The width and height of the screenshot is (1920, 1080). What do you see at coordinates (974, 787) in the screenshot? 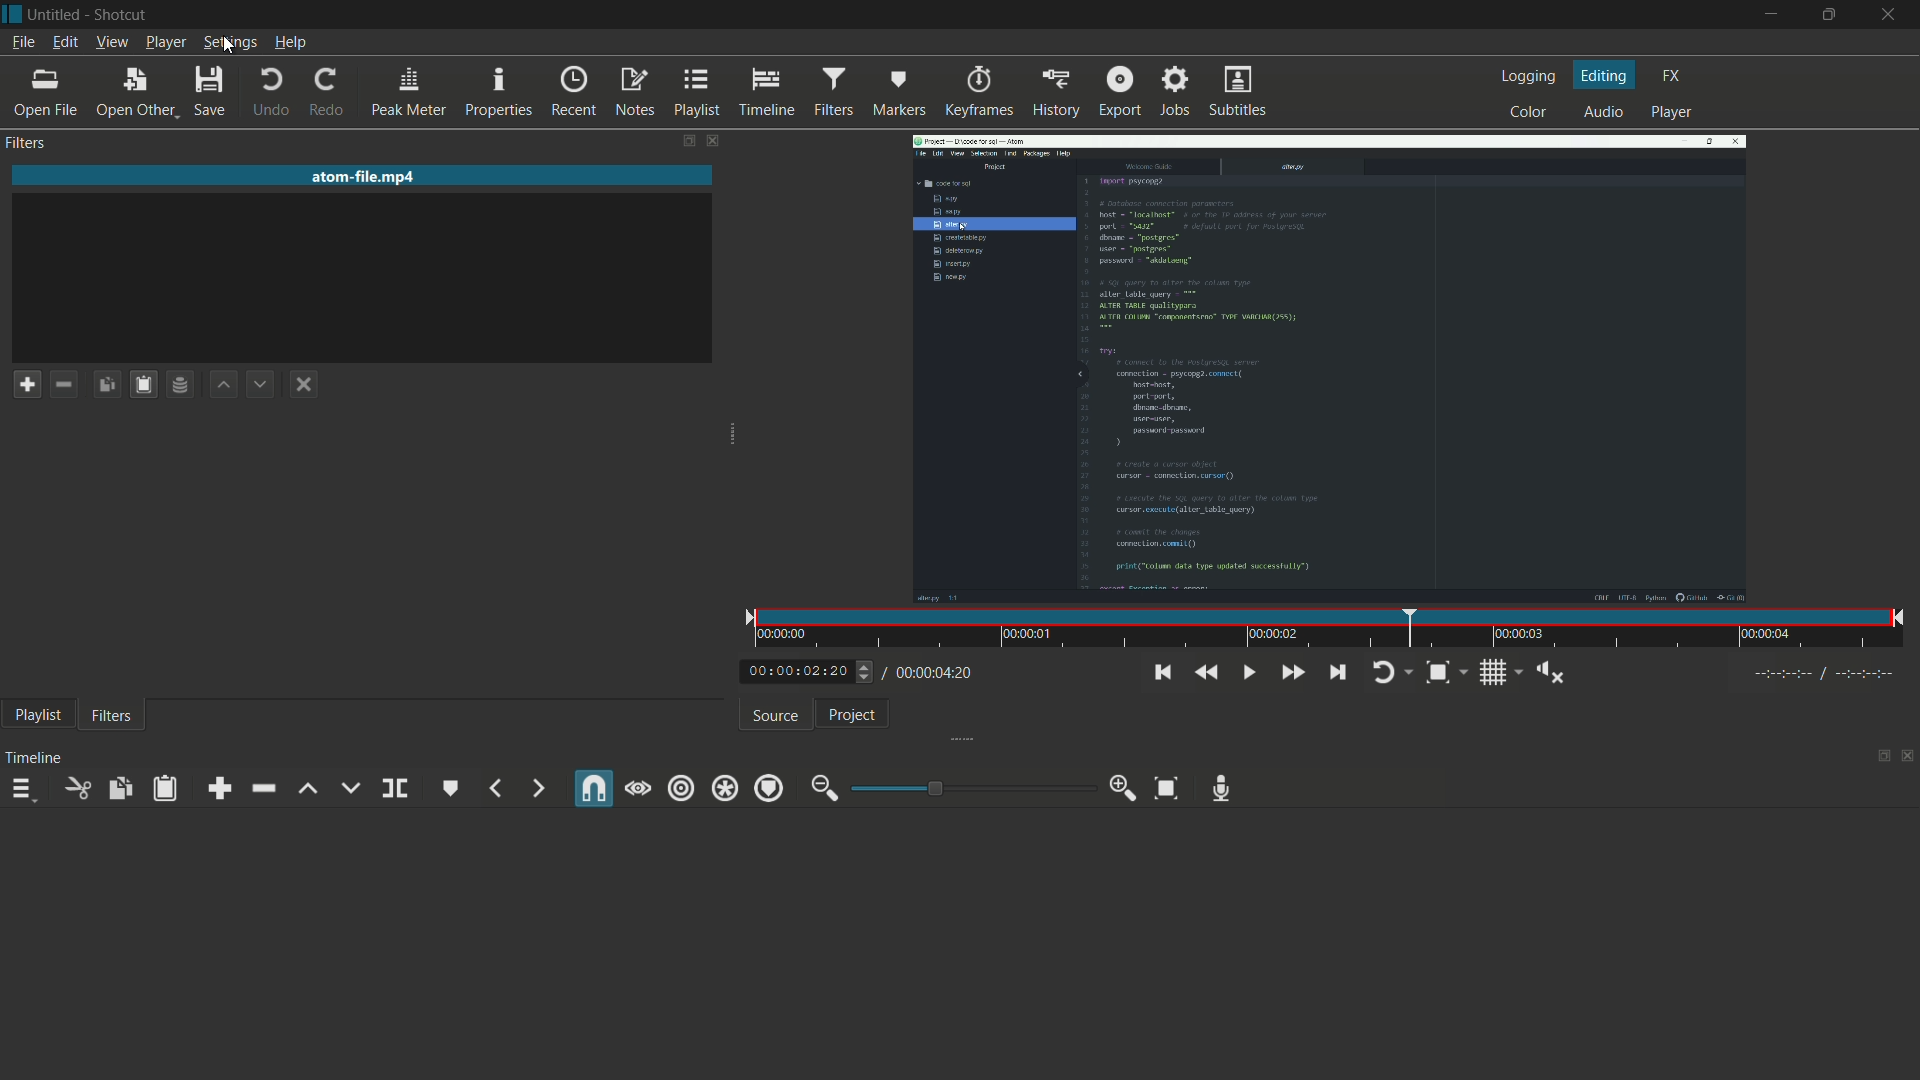
I see `adjustment bar` at bounding box center [974, 787].